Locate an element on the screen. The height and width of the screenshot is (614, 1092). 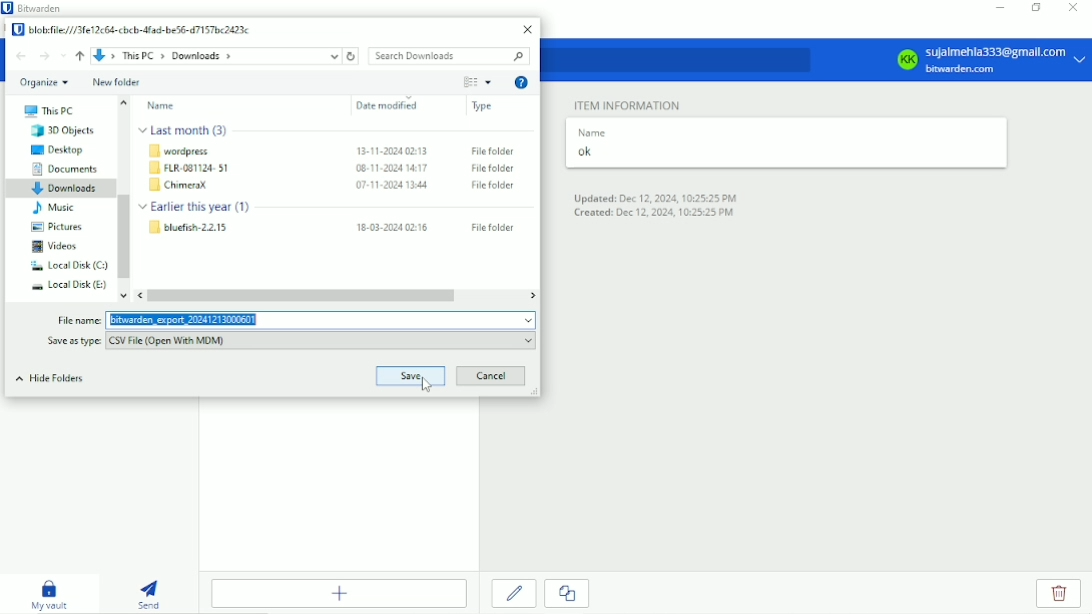
Name is located at coordinates (162, 106).